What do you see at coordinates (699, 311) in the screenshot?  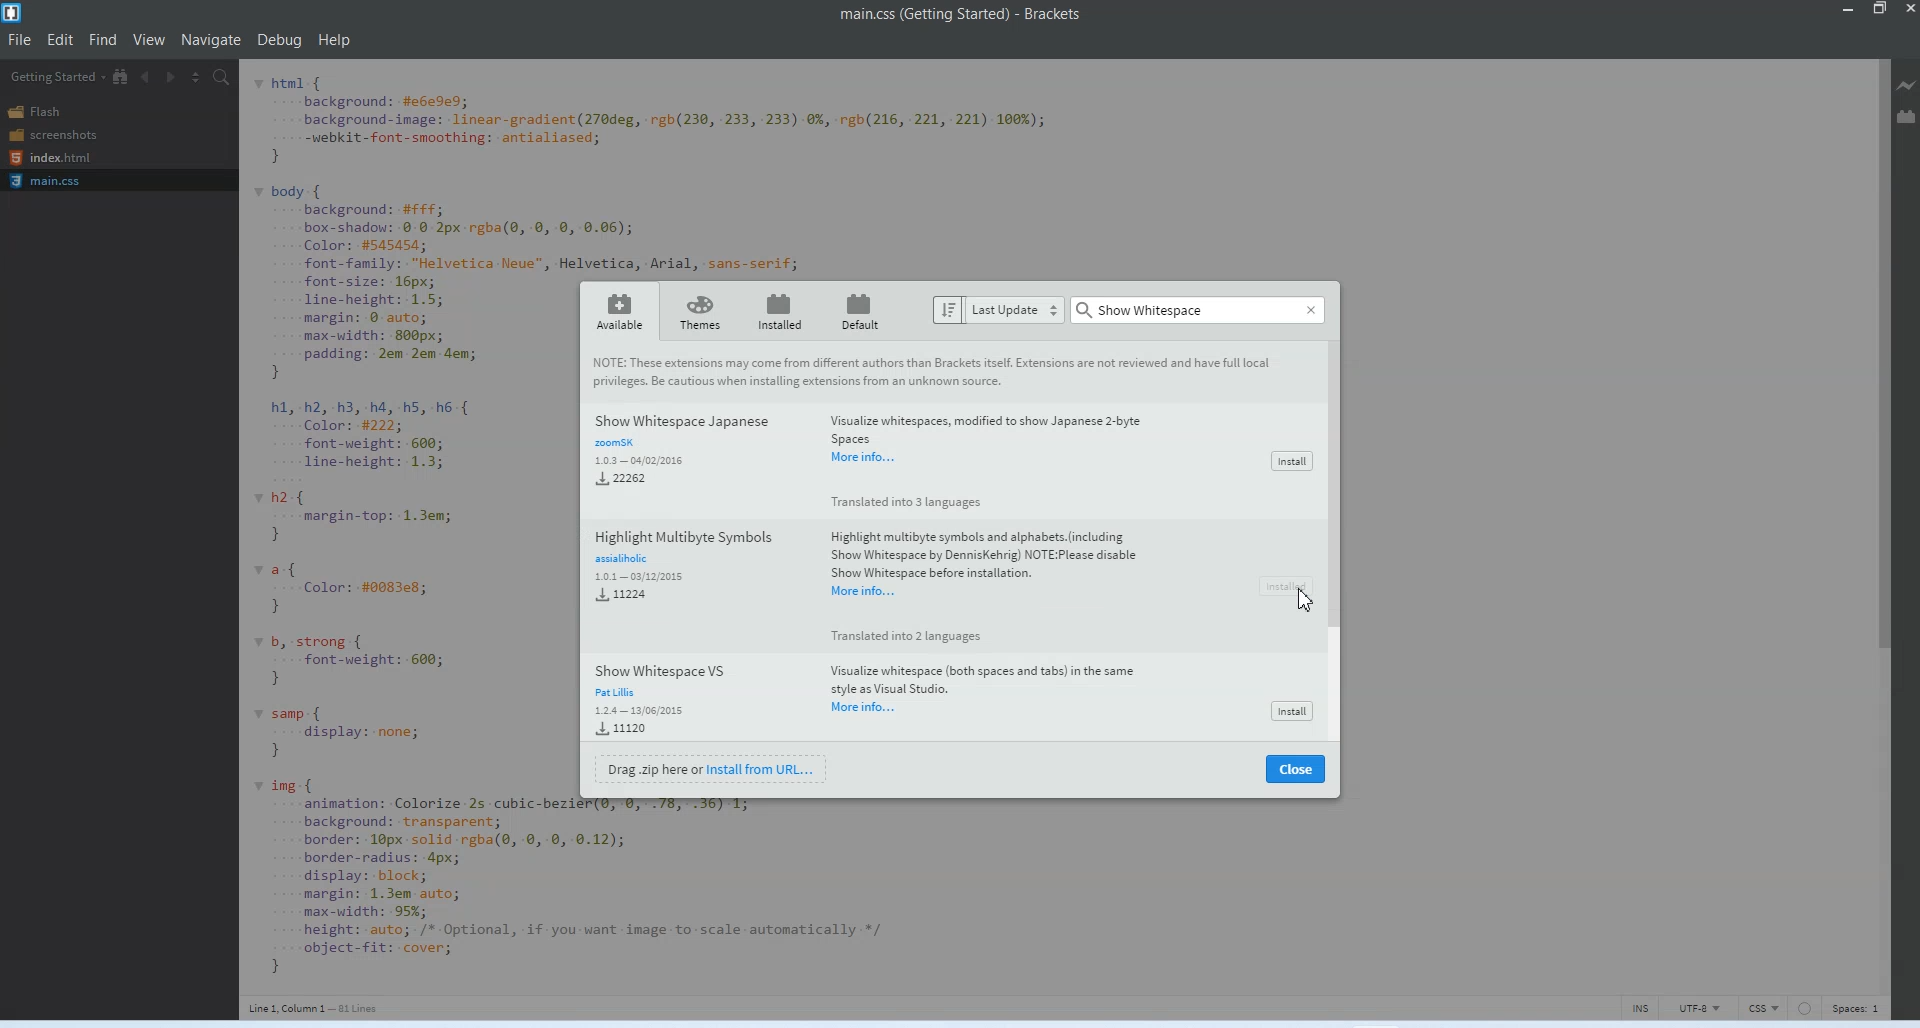 I see `Themes` at bounding box center [699, 311].